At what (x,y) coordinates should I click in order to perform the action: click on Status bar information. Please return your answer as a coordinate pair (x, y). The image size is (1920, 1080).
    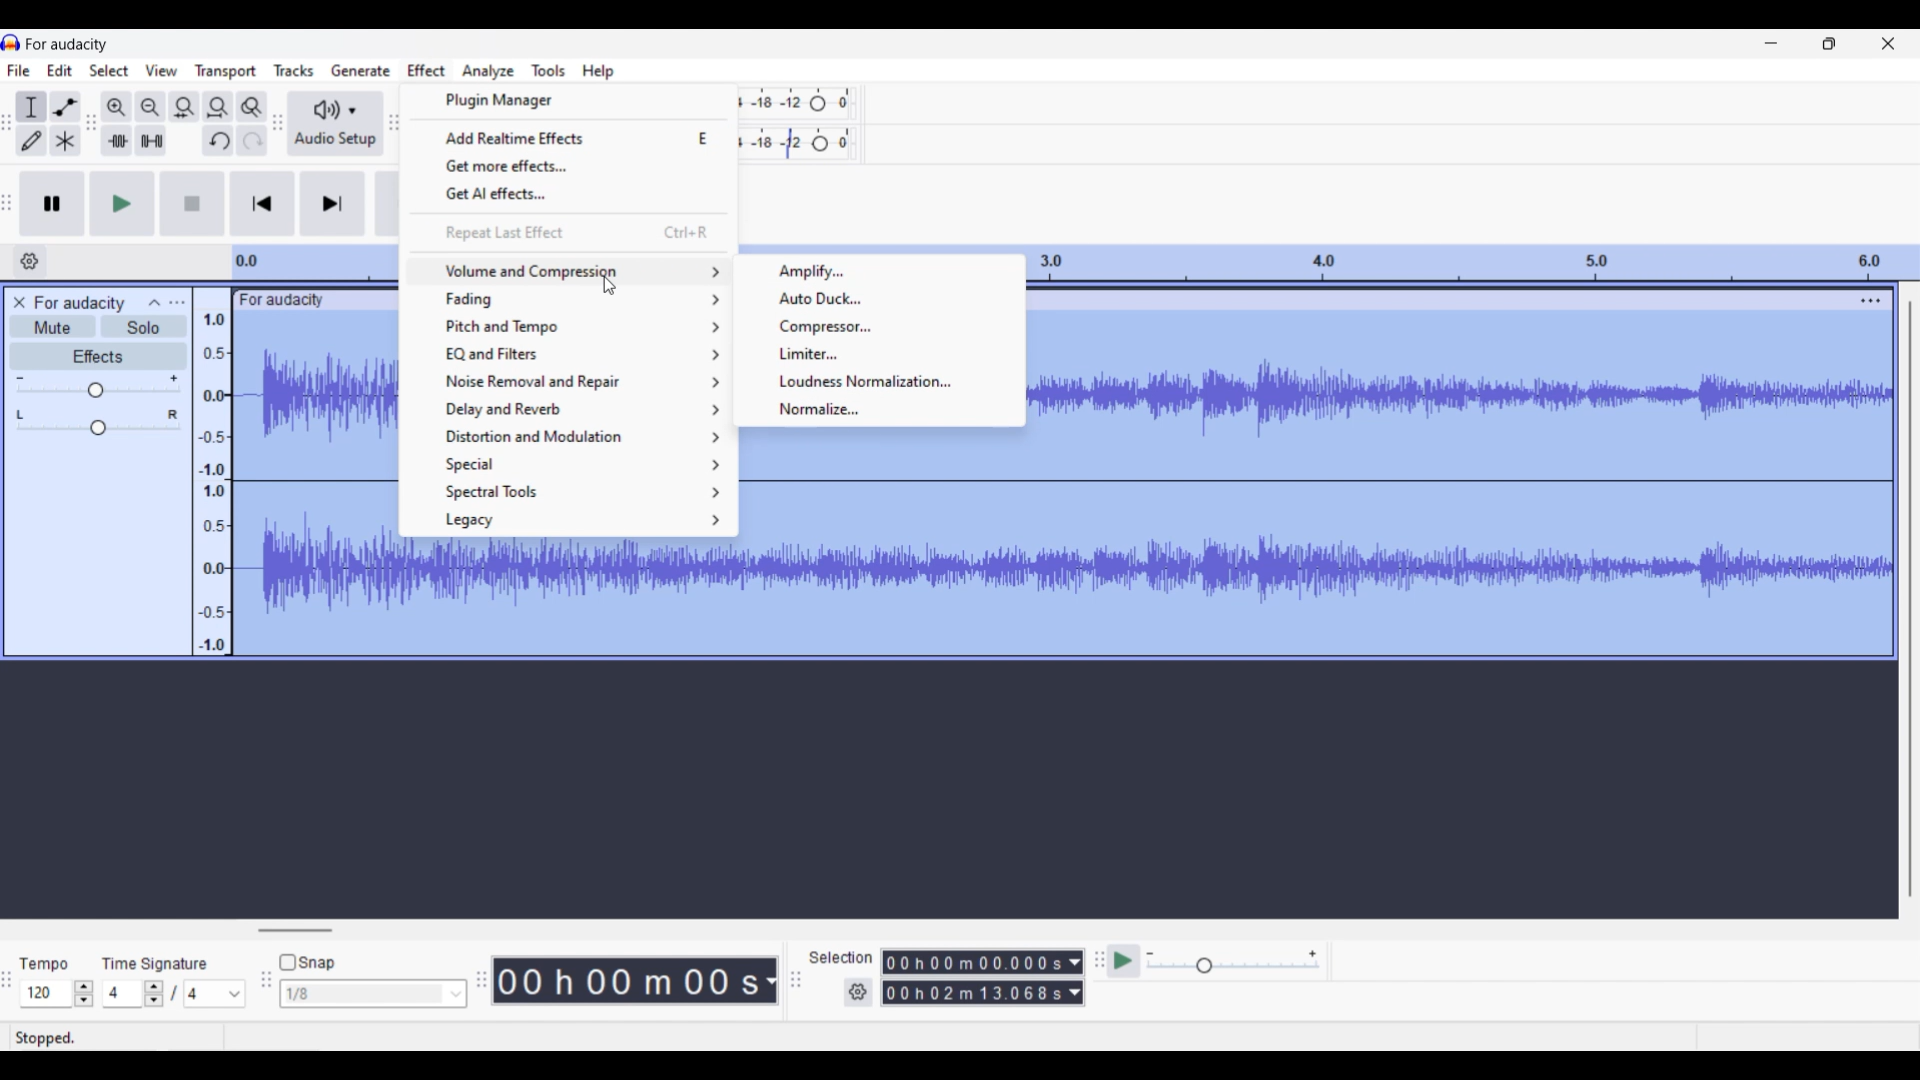
    Looking at the image, I should click on (246, 1038).